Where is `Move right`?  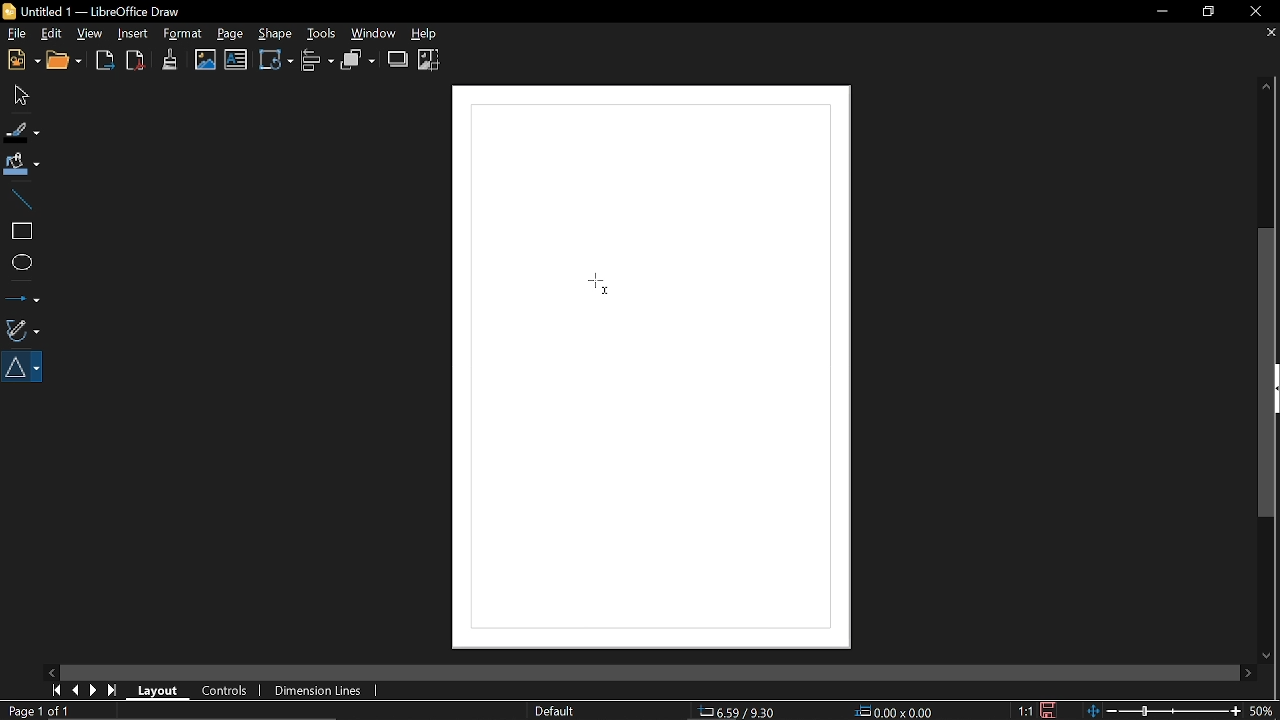
Move right is located at coordinates (1248, 673).